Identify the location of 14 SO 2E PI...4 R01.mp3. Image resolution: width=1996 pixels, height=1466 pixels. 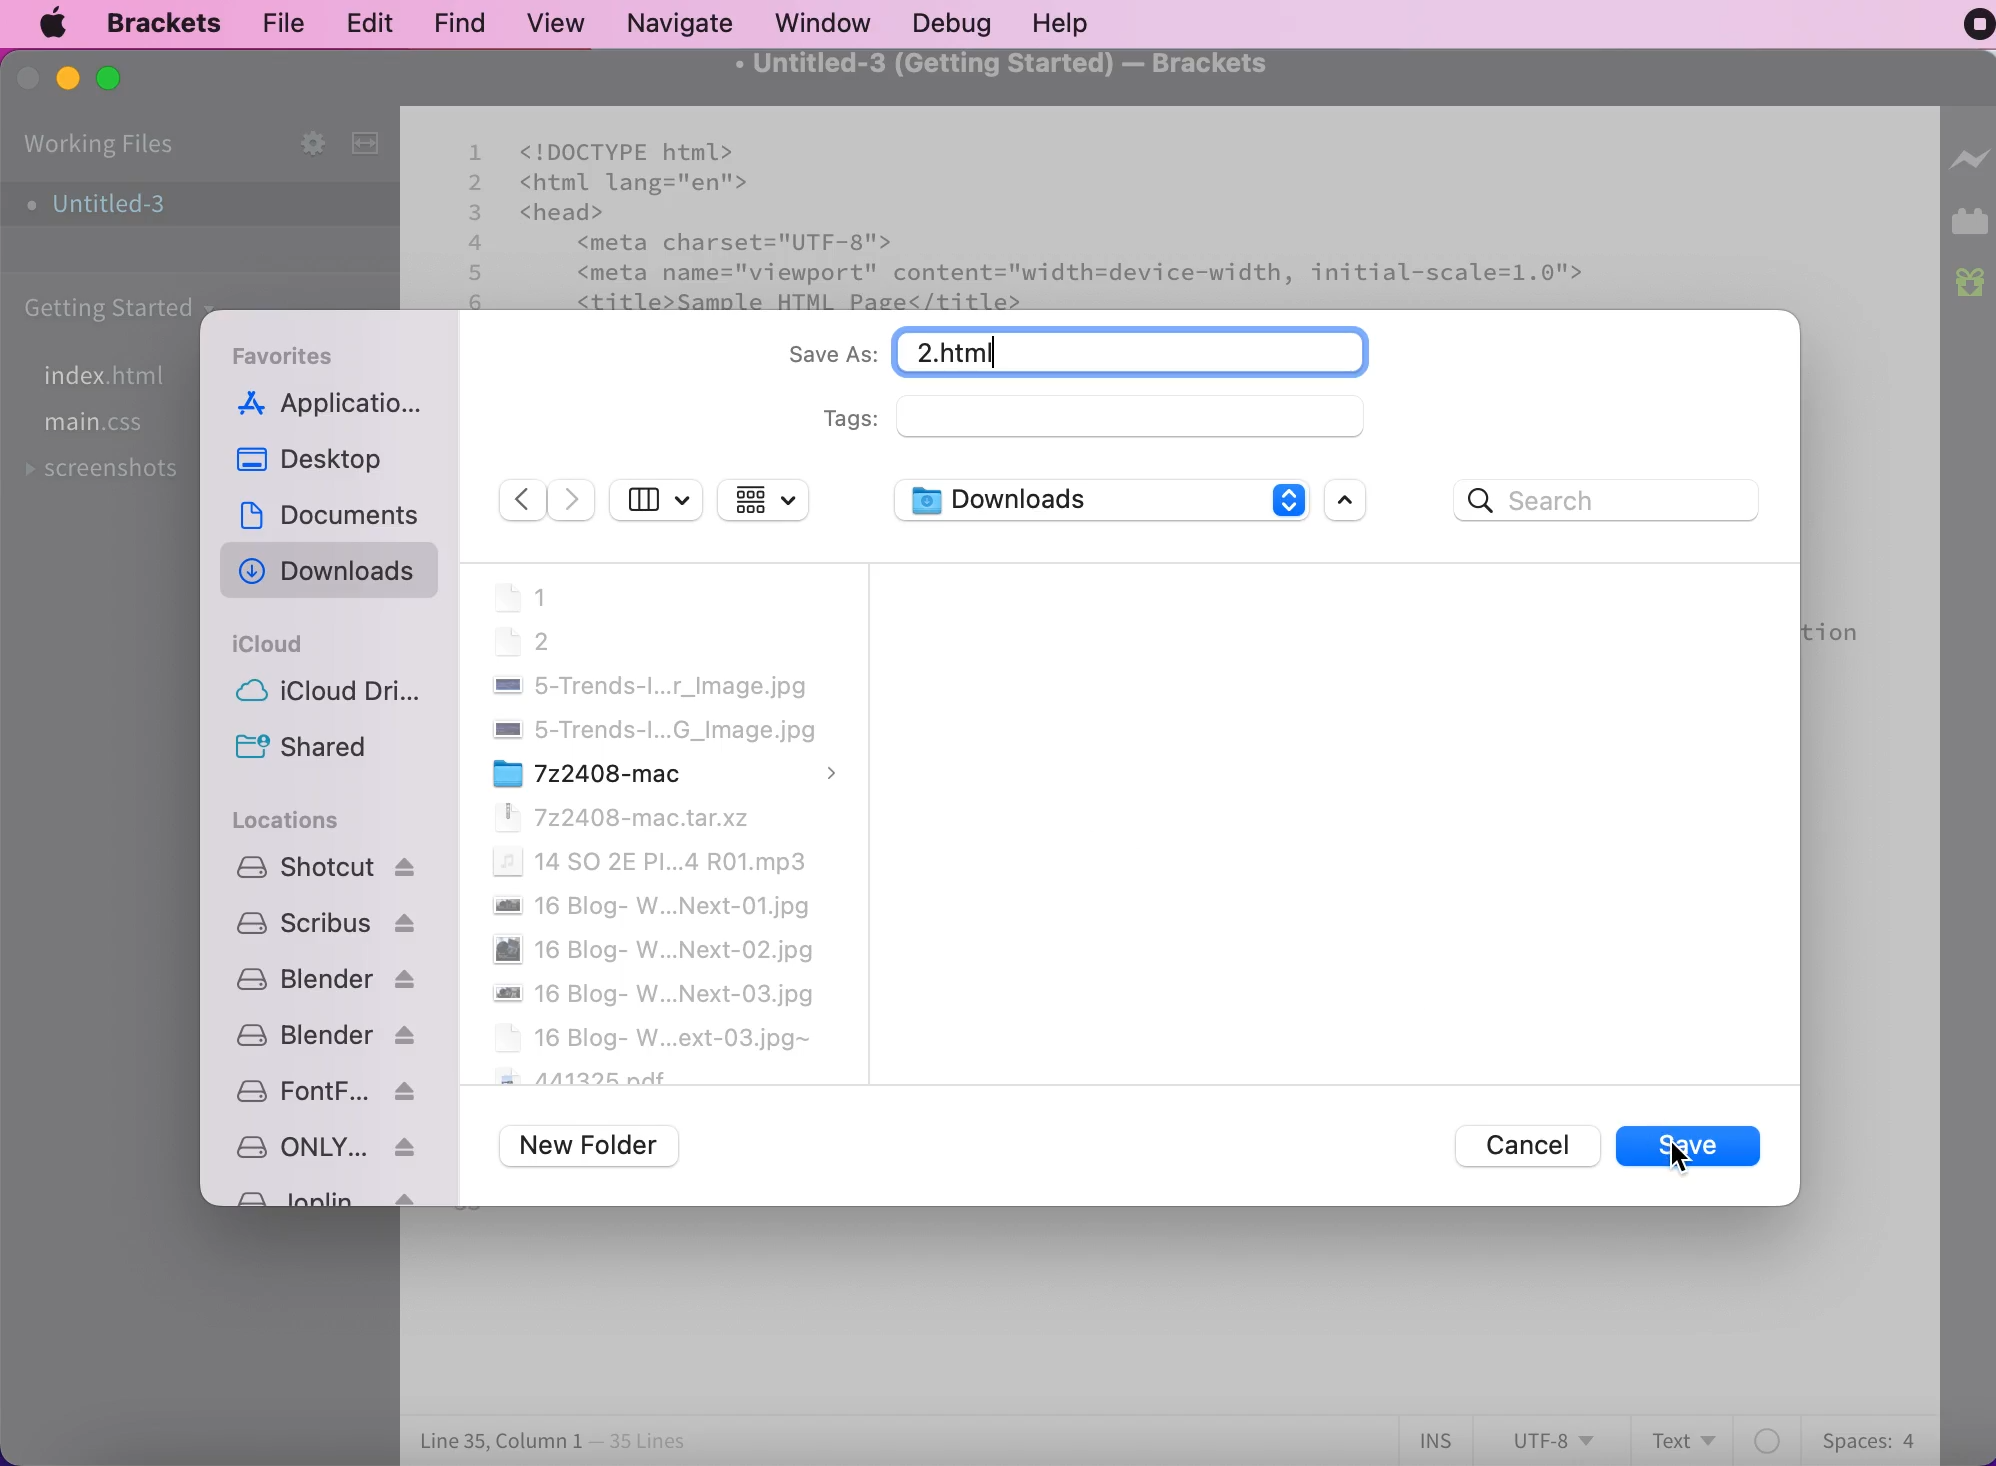
(648, 861).